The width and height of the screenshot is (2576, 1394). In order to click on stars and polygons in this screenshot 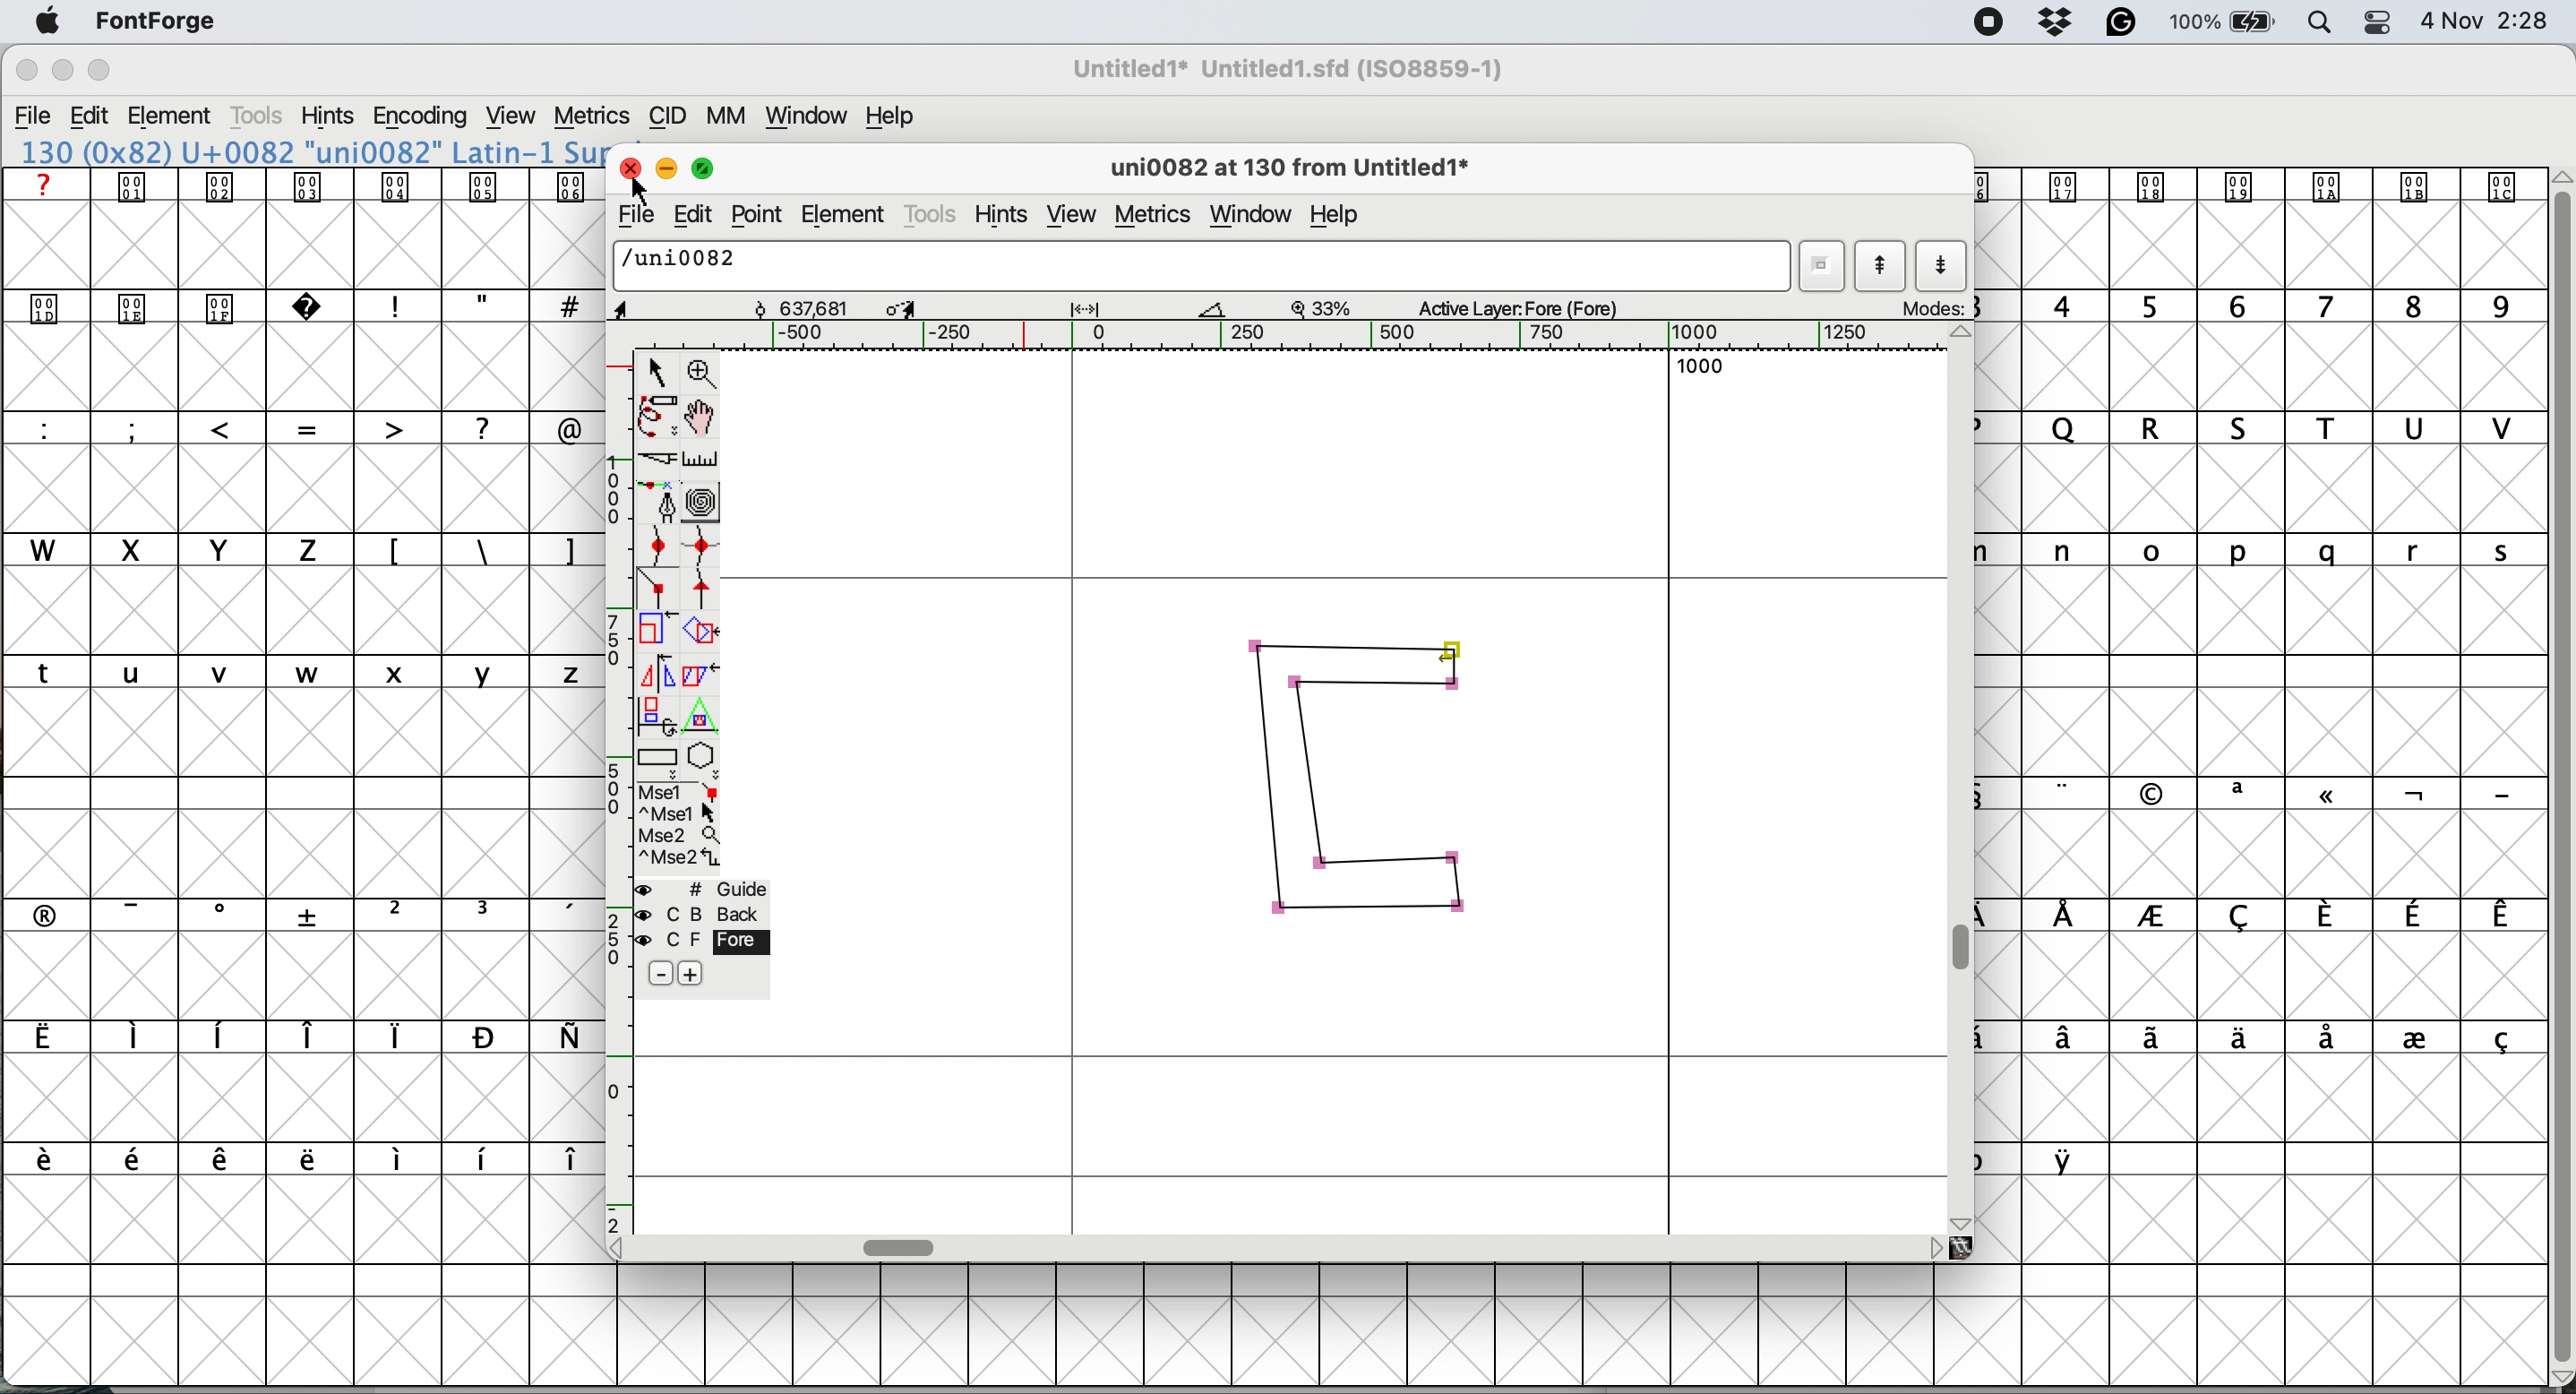, I will do `click(704, 761)`.